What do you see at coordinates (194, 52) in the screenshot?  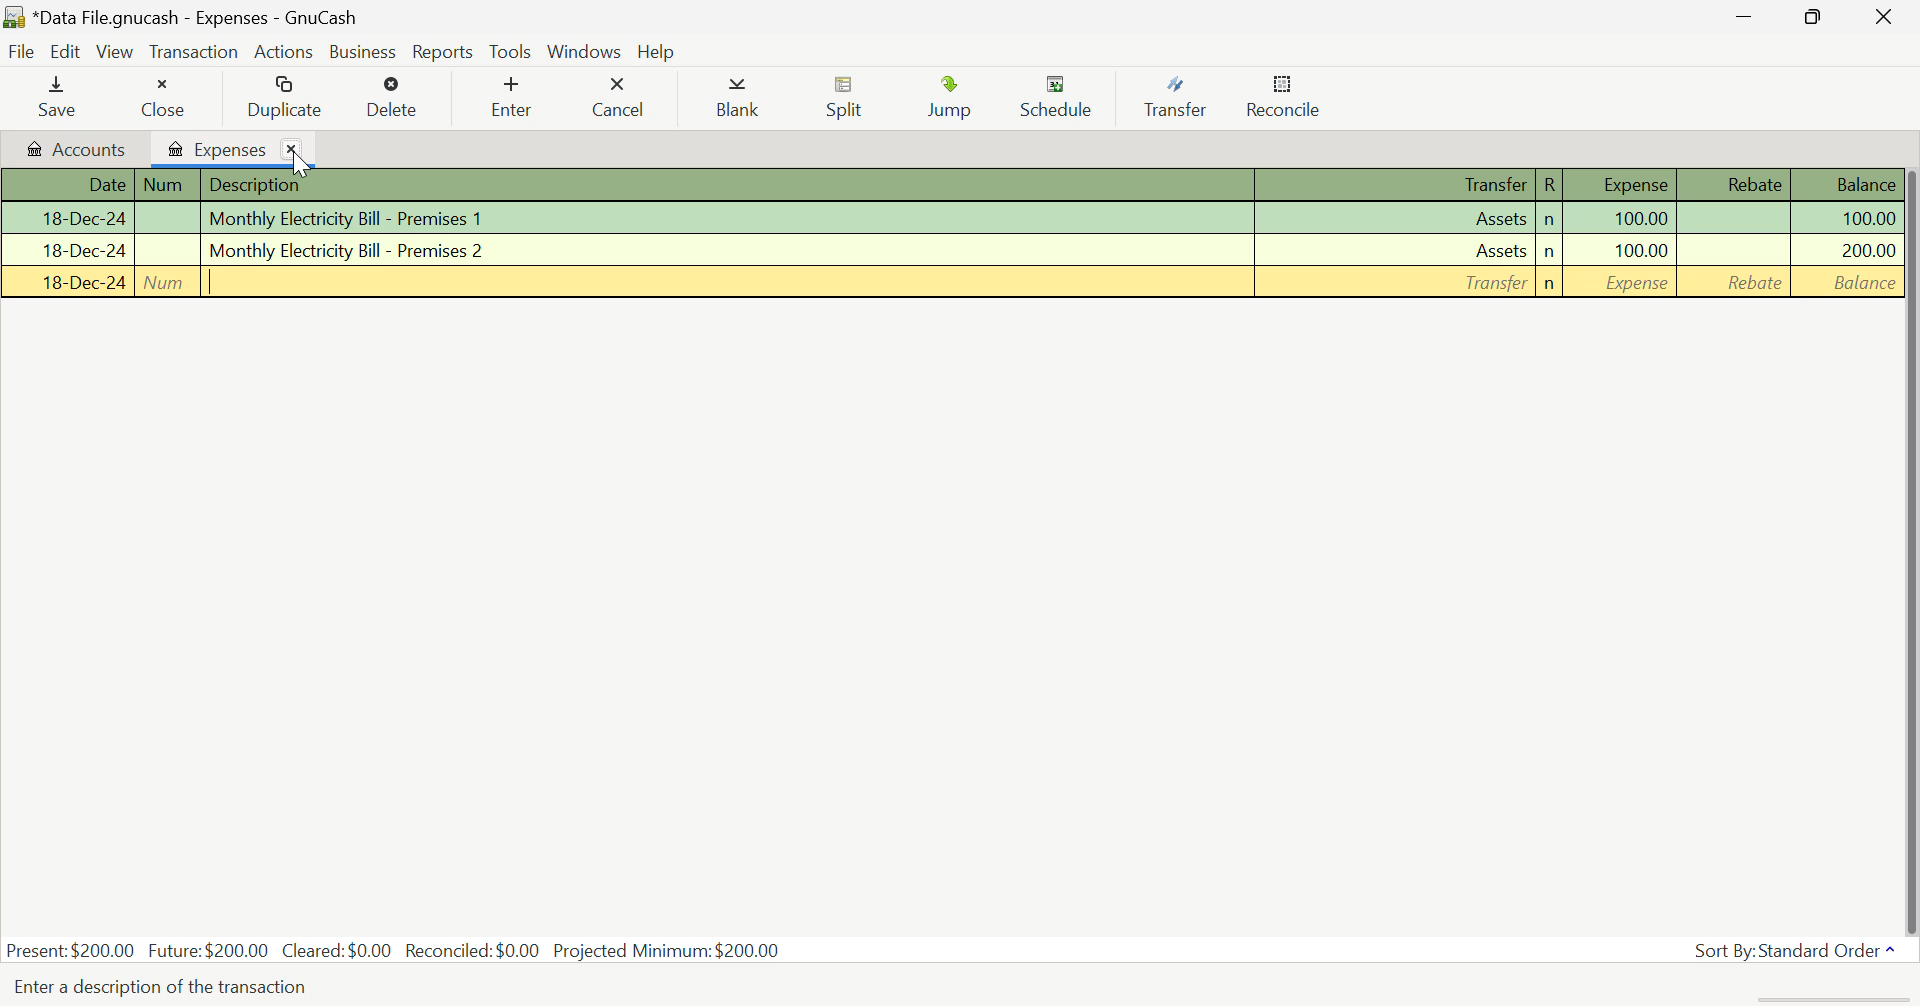 I see `Transaction` at bounding box center [194, 52].